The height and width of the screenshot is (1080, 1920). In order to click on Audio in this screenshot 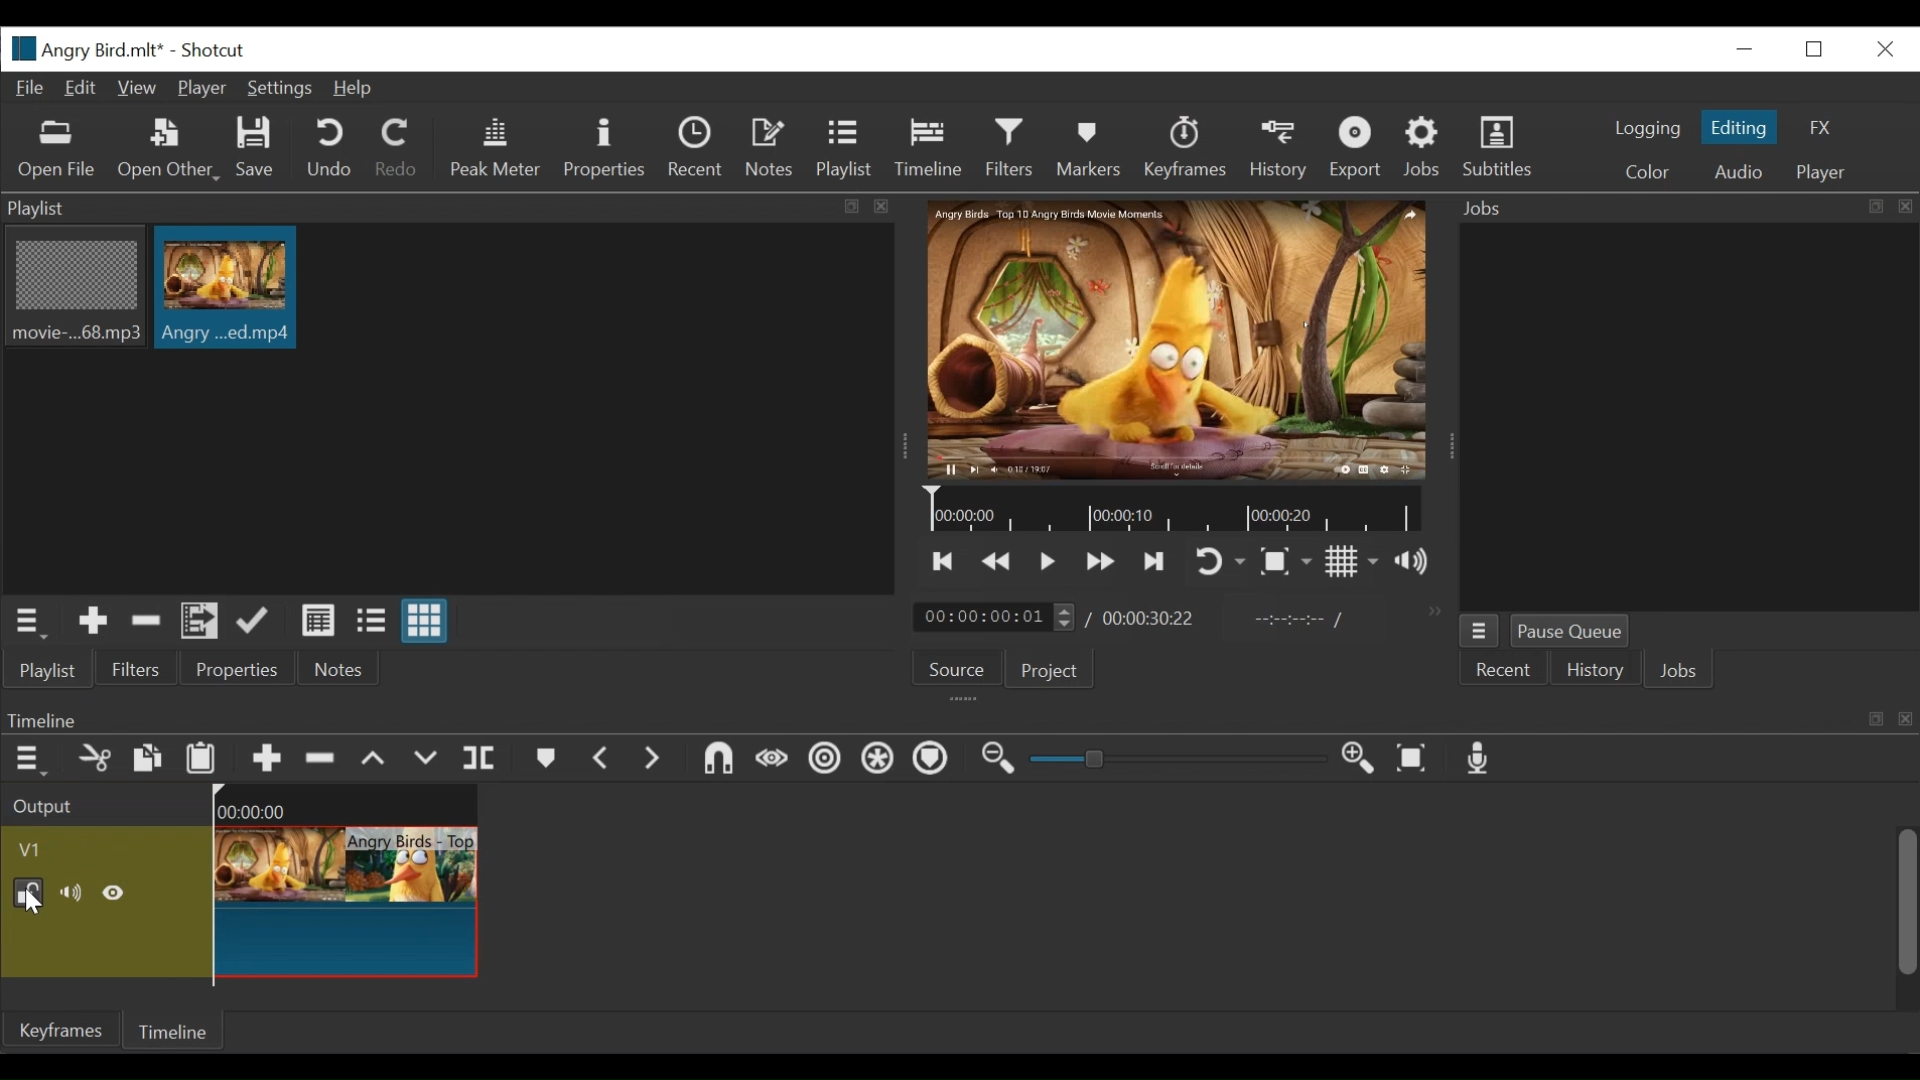, I will do `click(1735, 171)`.